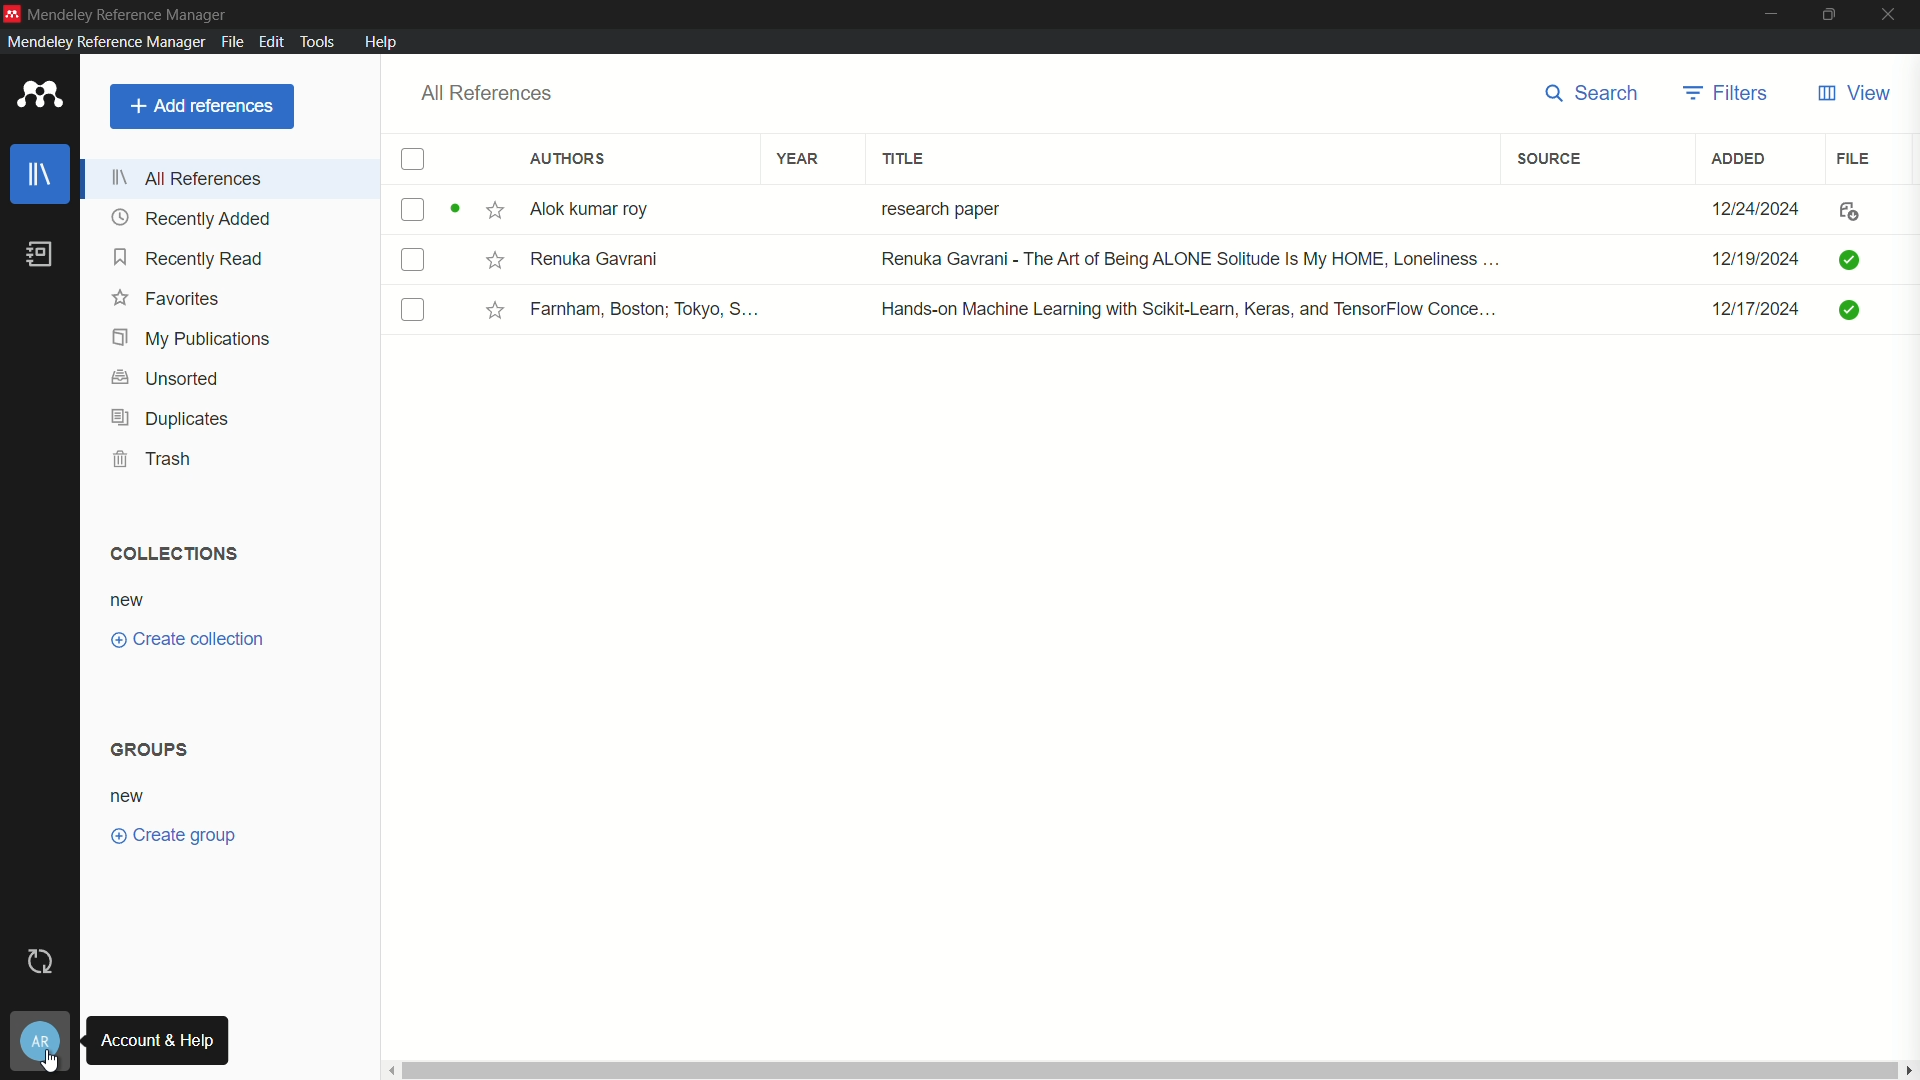 The width and height of the screenshot is (1920, 1080). What do you see at coordinates (41, 95) in the screenshot?
I see `app icon` at bounding box center [41, 95].